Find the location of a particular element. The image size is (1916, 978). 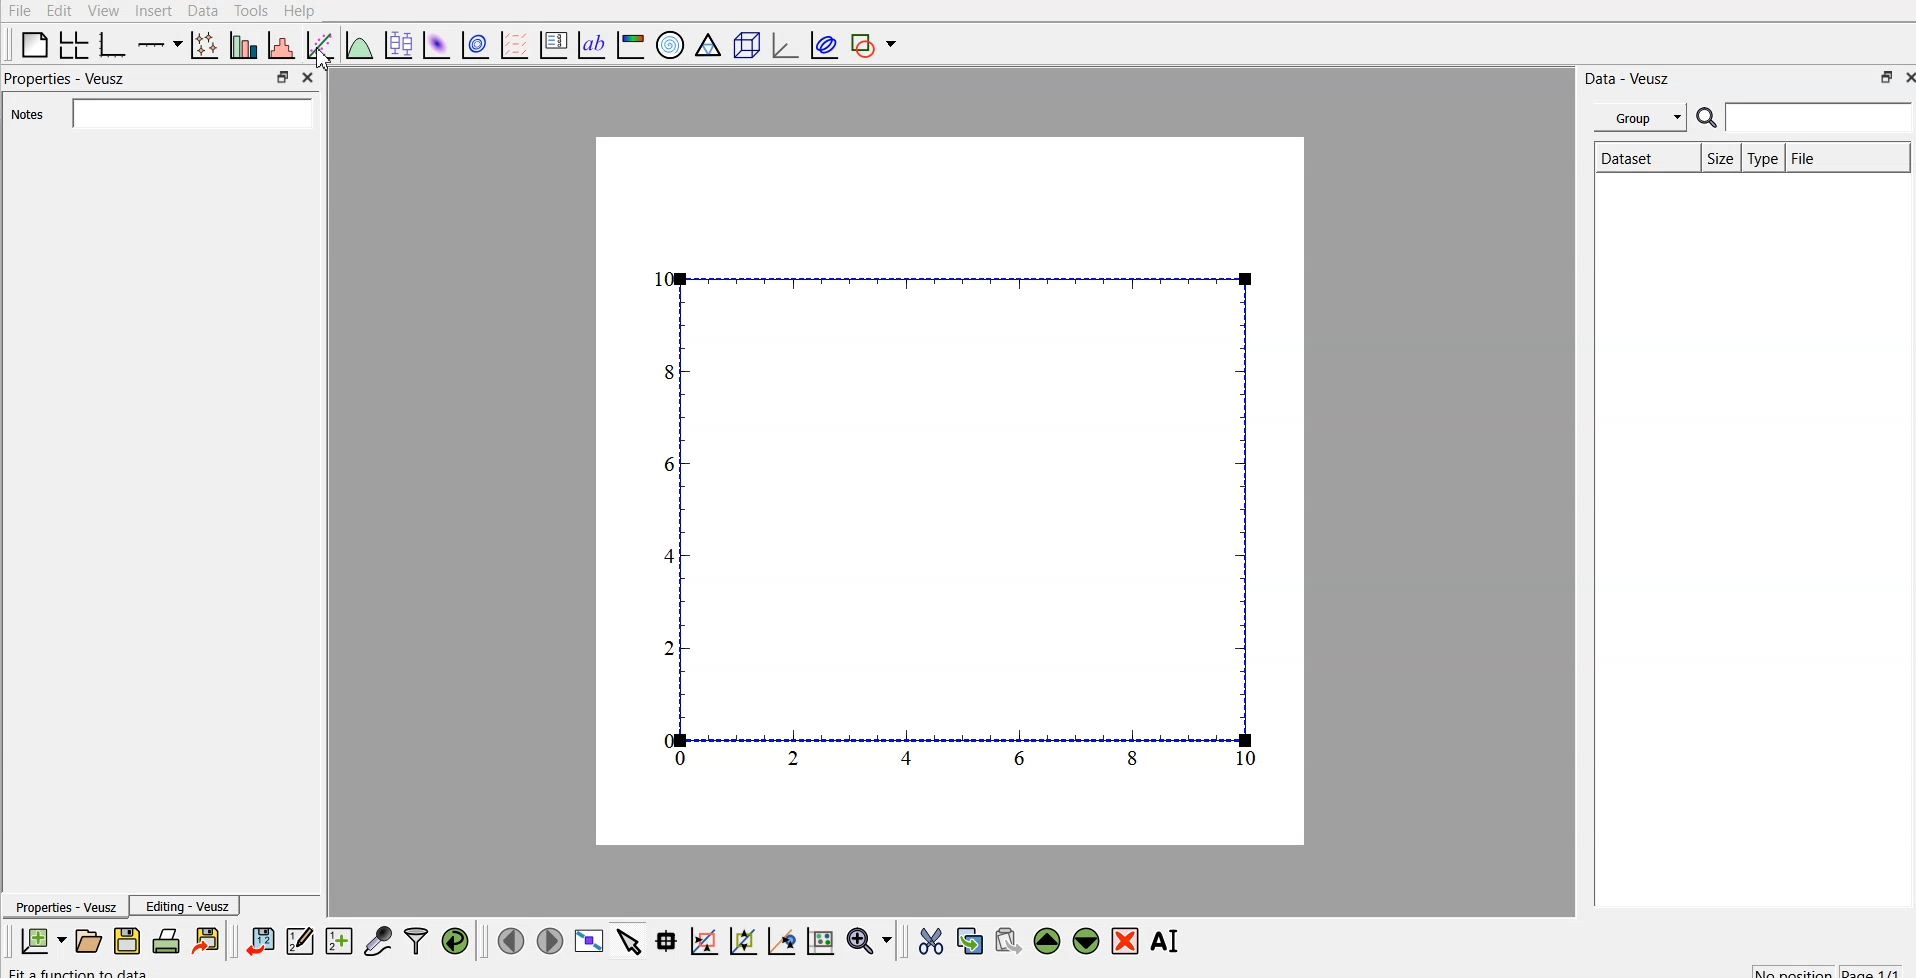

close is located at coordinates (1904, 81).